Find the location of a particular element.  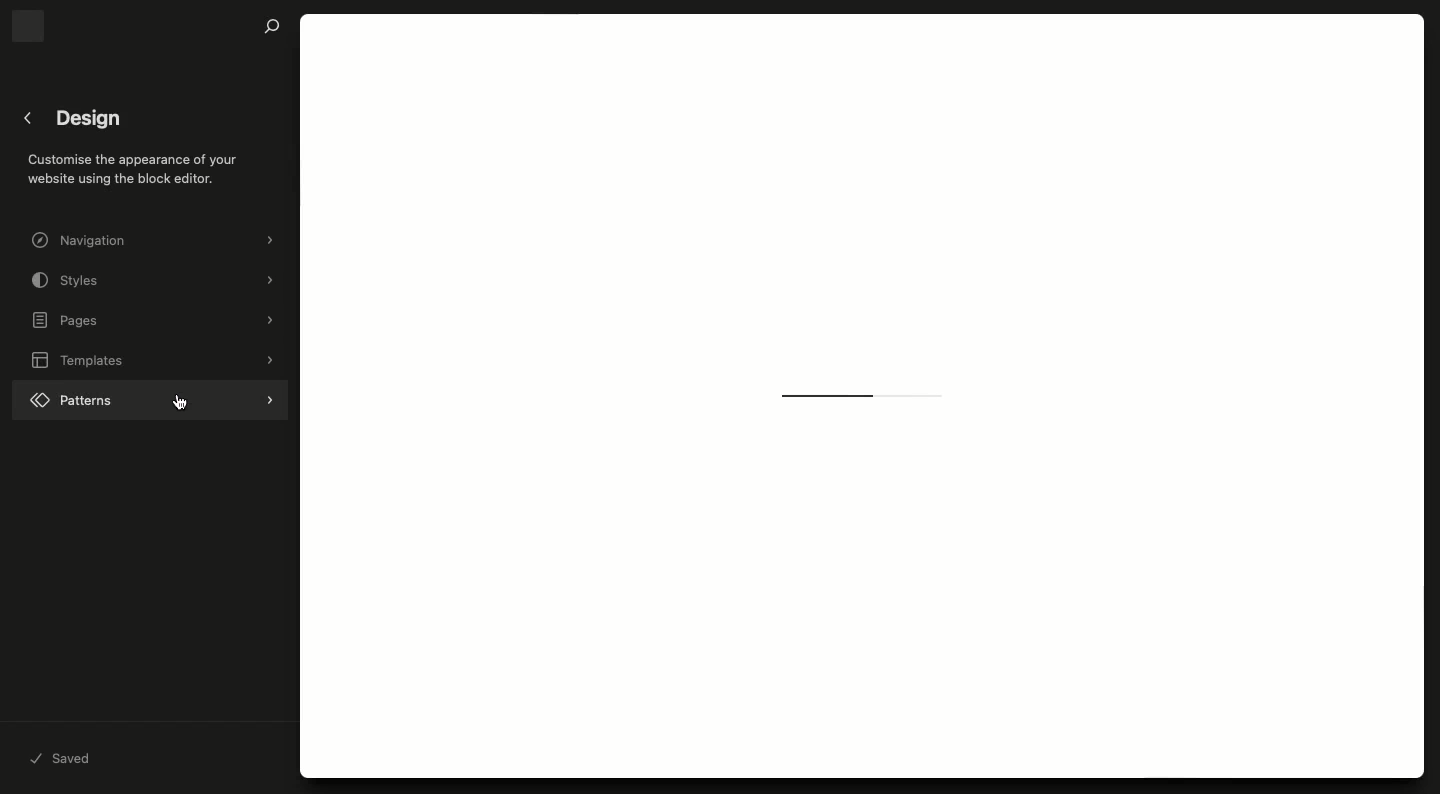

Search is located at coordinates (272, 27).